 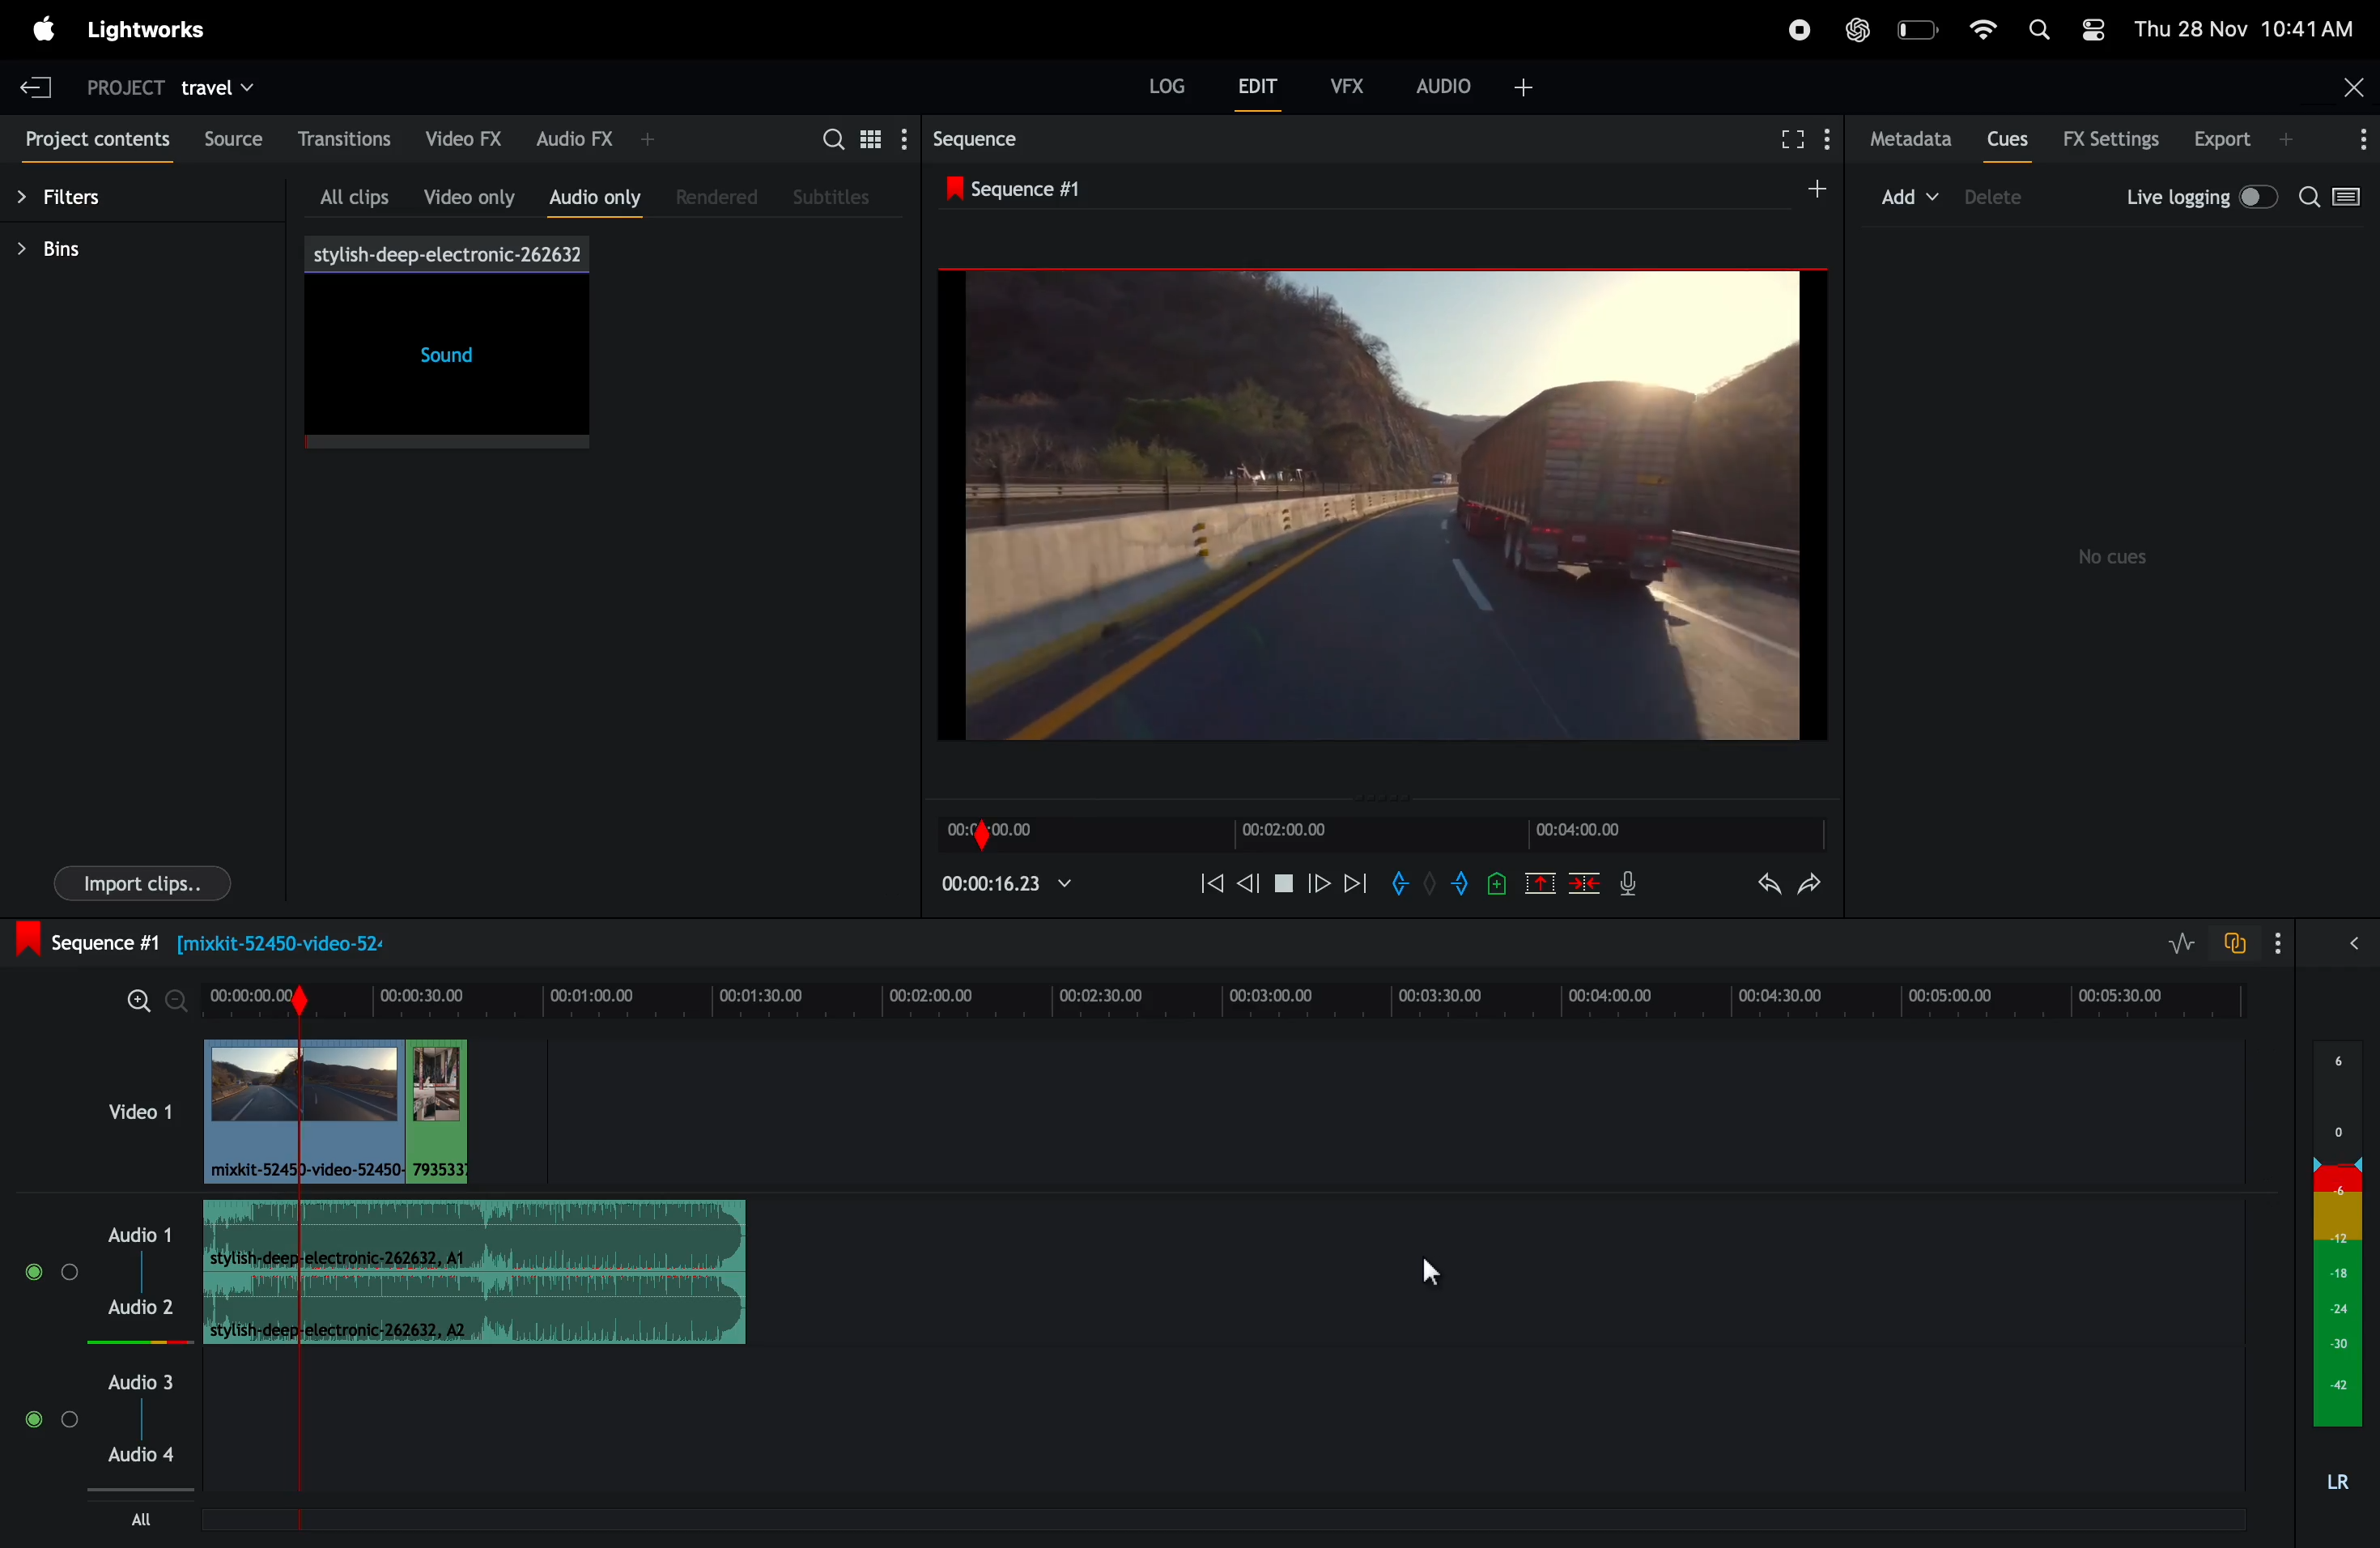 What do you see at coordinates (359, 1107) in the screenshot?
I see `audio clips` at bounding box center [359, 1107].